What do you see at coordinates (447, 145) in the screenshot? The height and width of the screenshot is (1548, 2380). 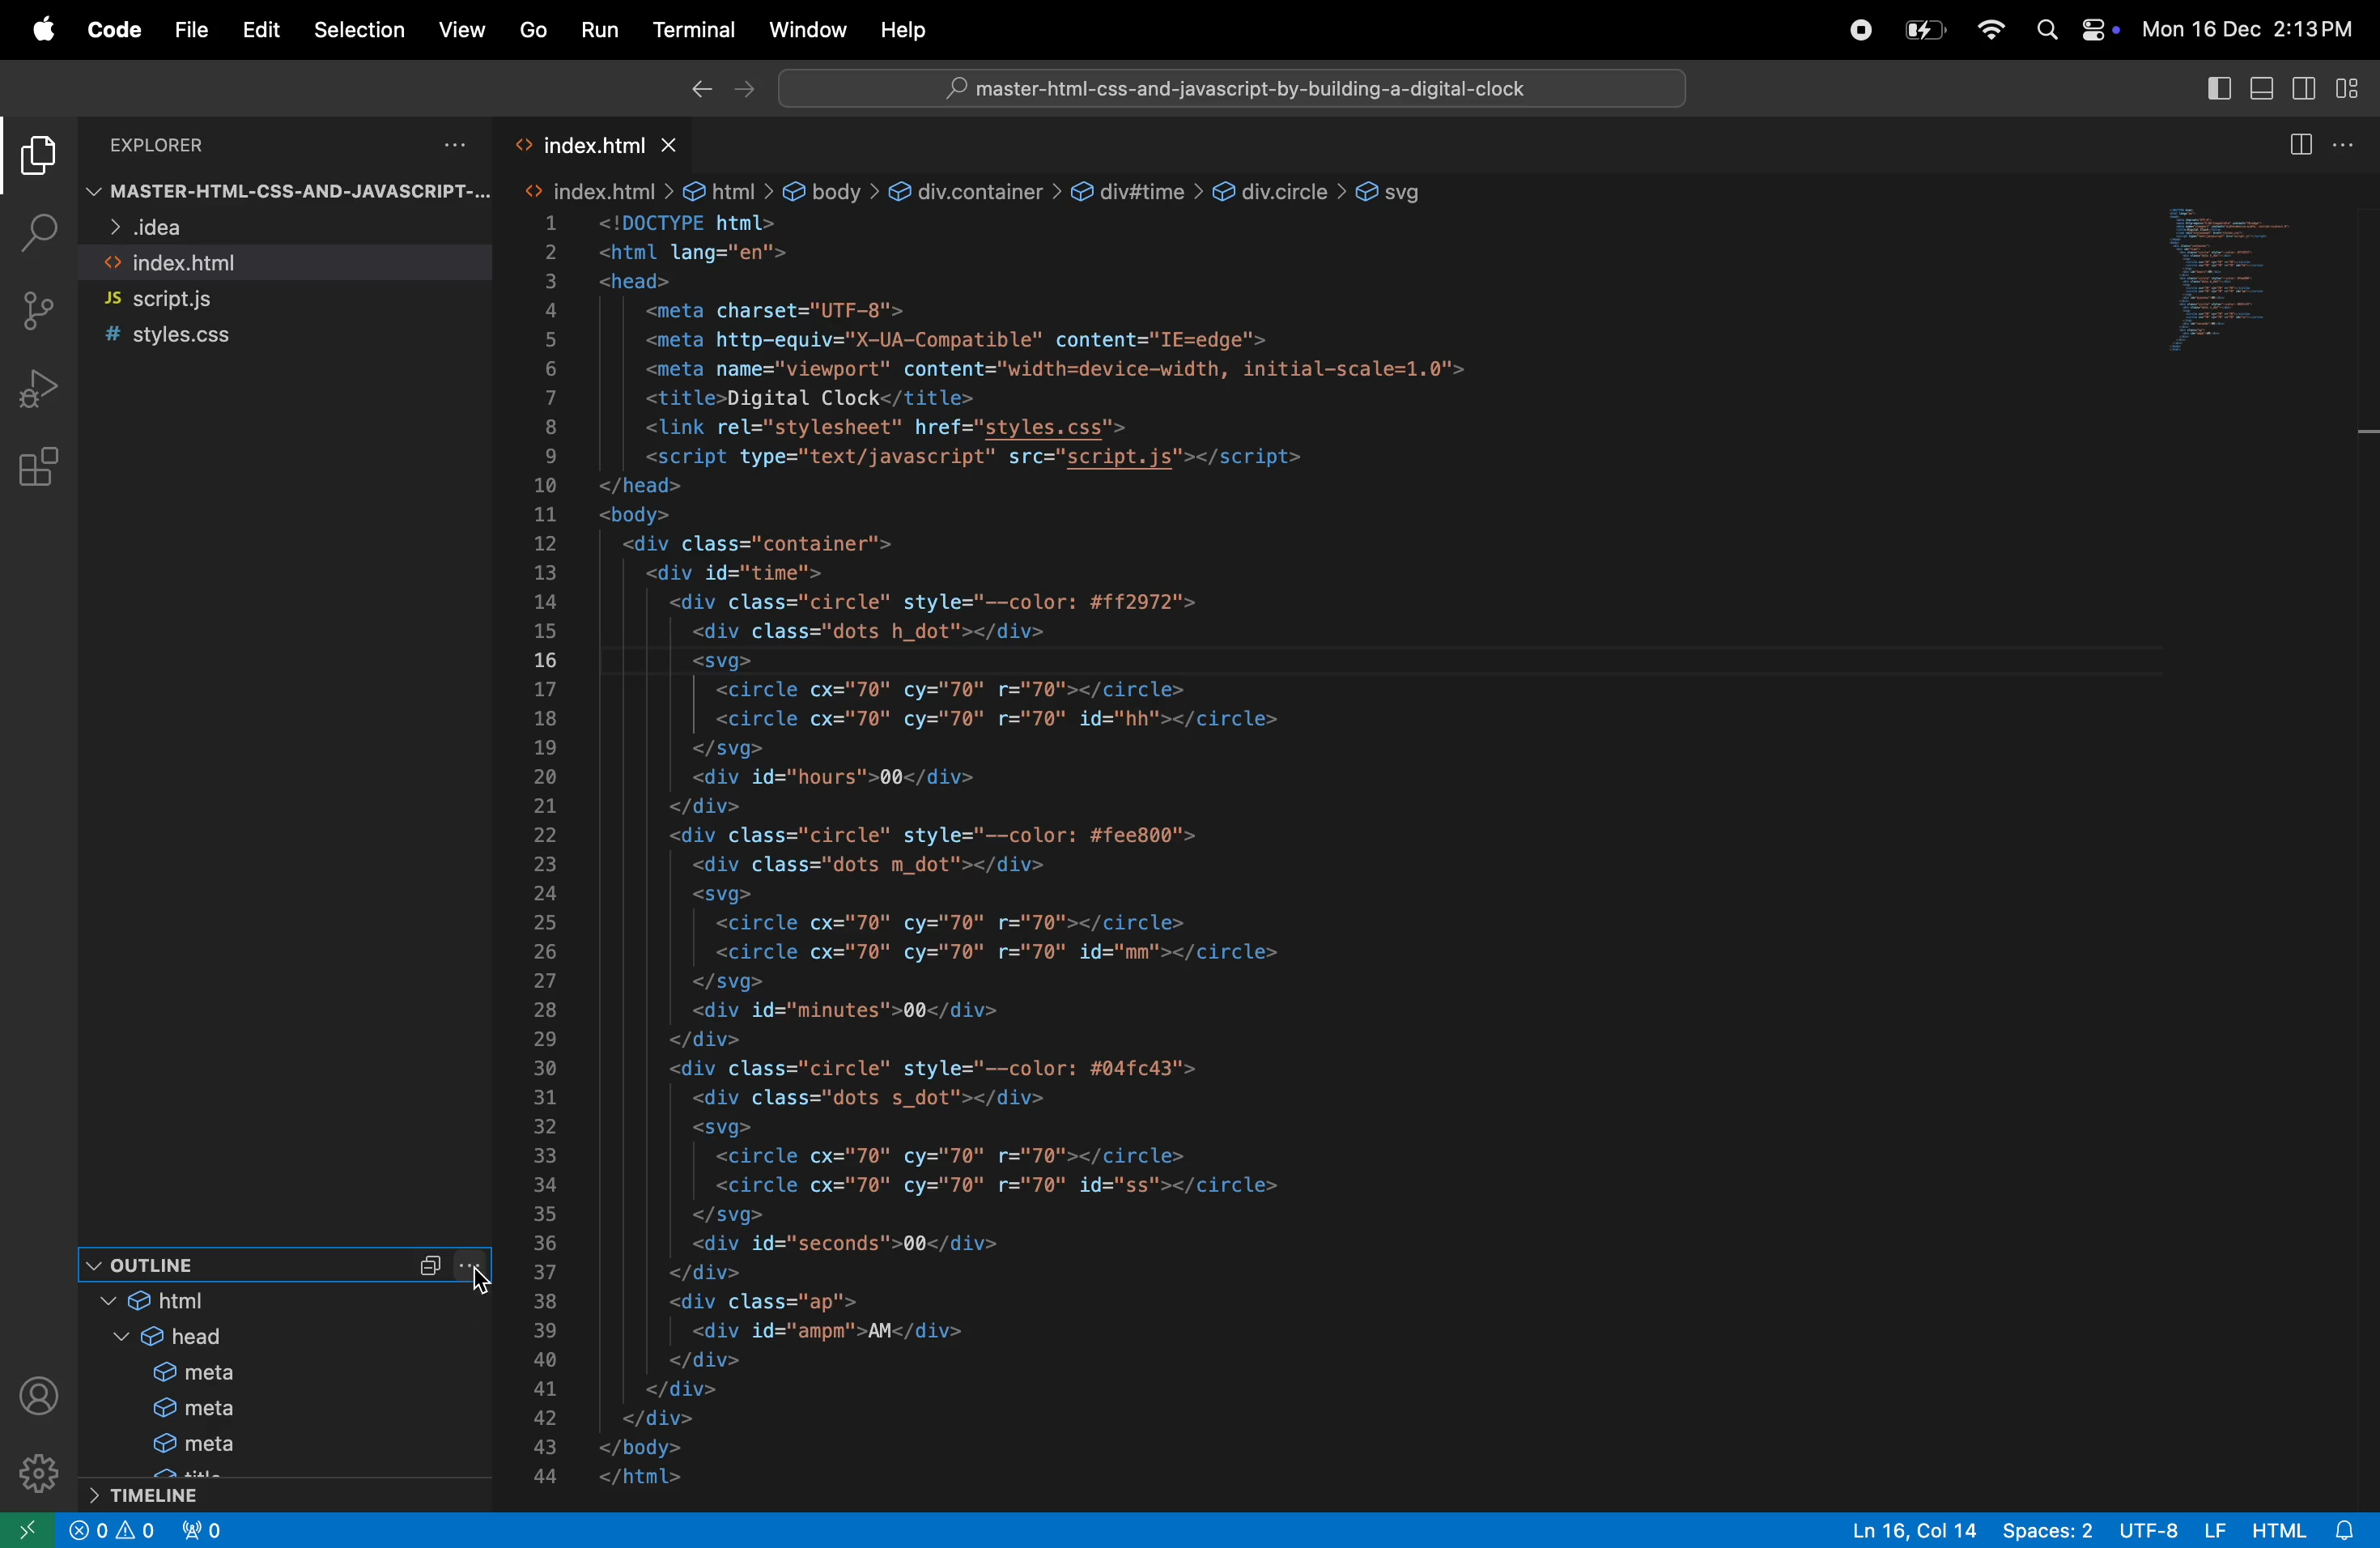 I see `options` at bounding box center [447, 145].